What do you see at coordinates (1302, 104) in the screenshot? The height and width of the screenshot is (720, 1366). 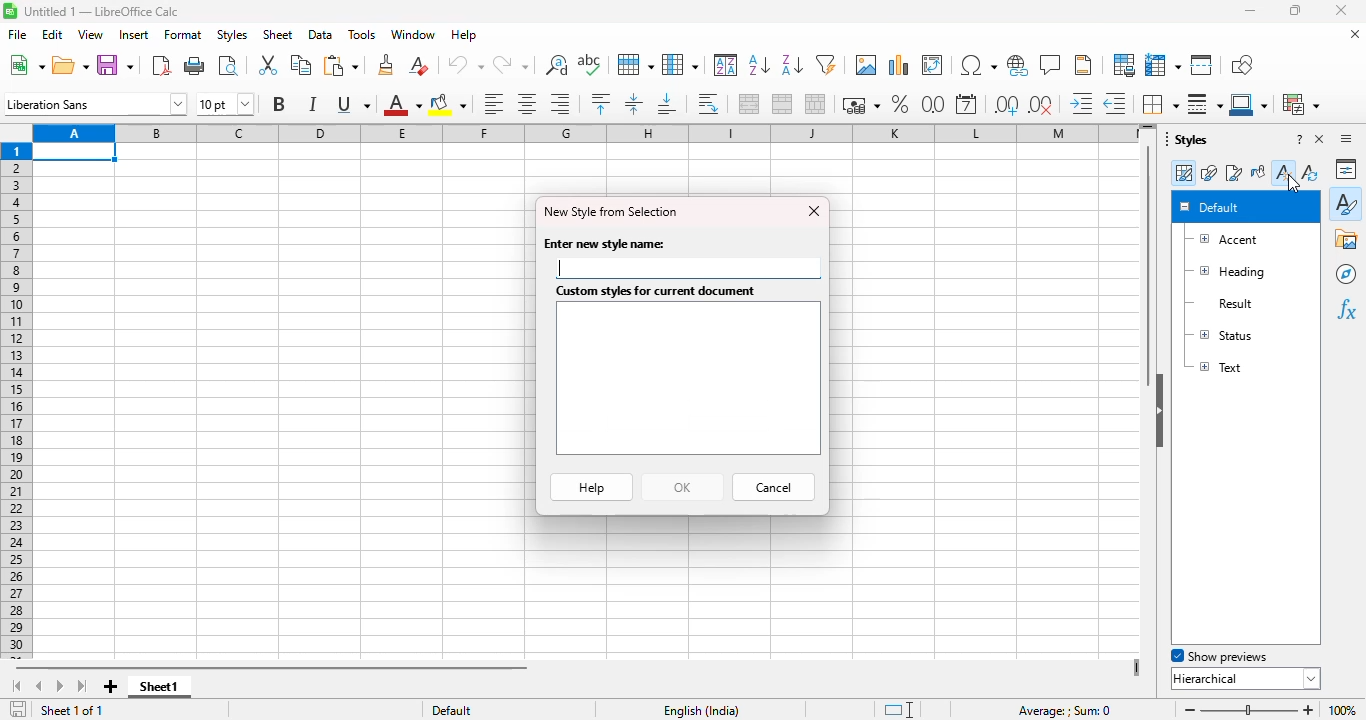 I see `conditional` at bounding box center [1302, 104].